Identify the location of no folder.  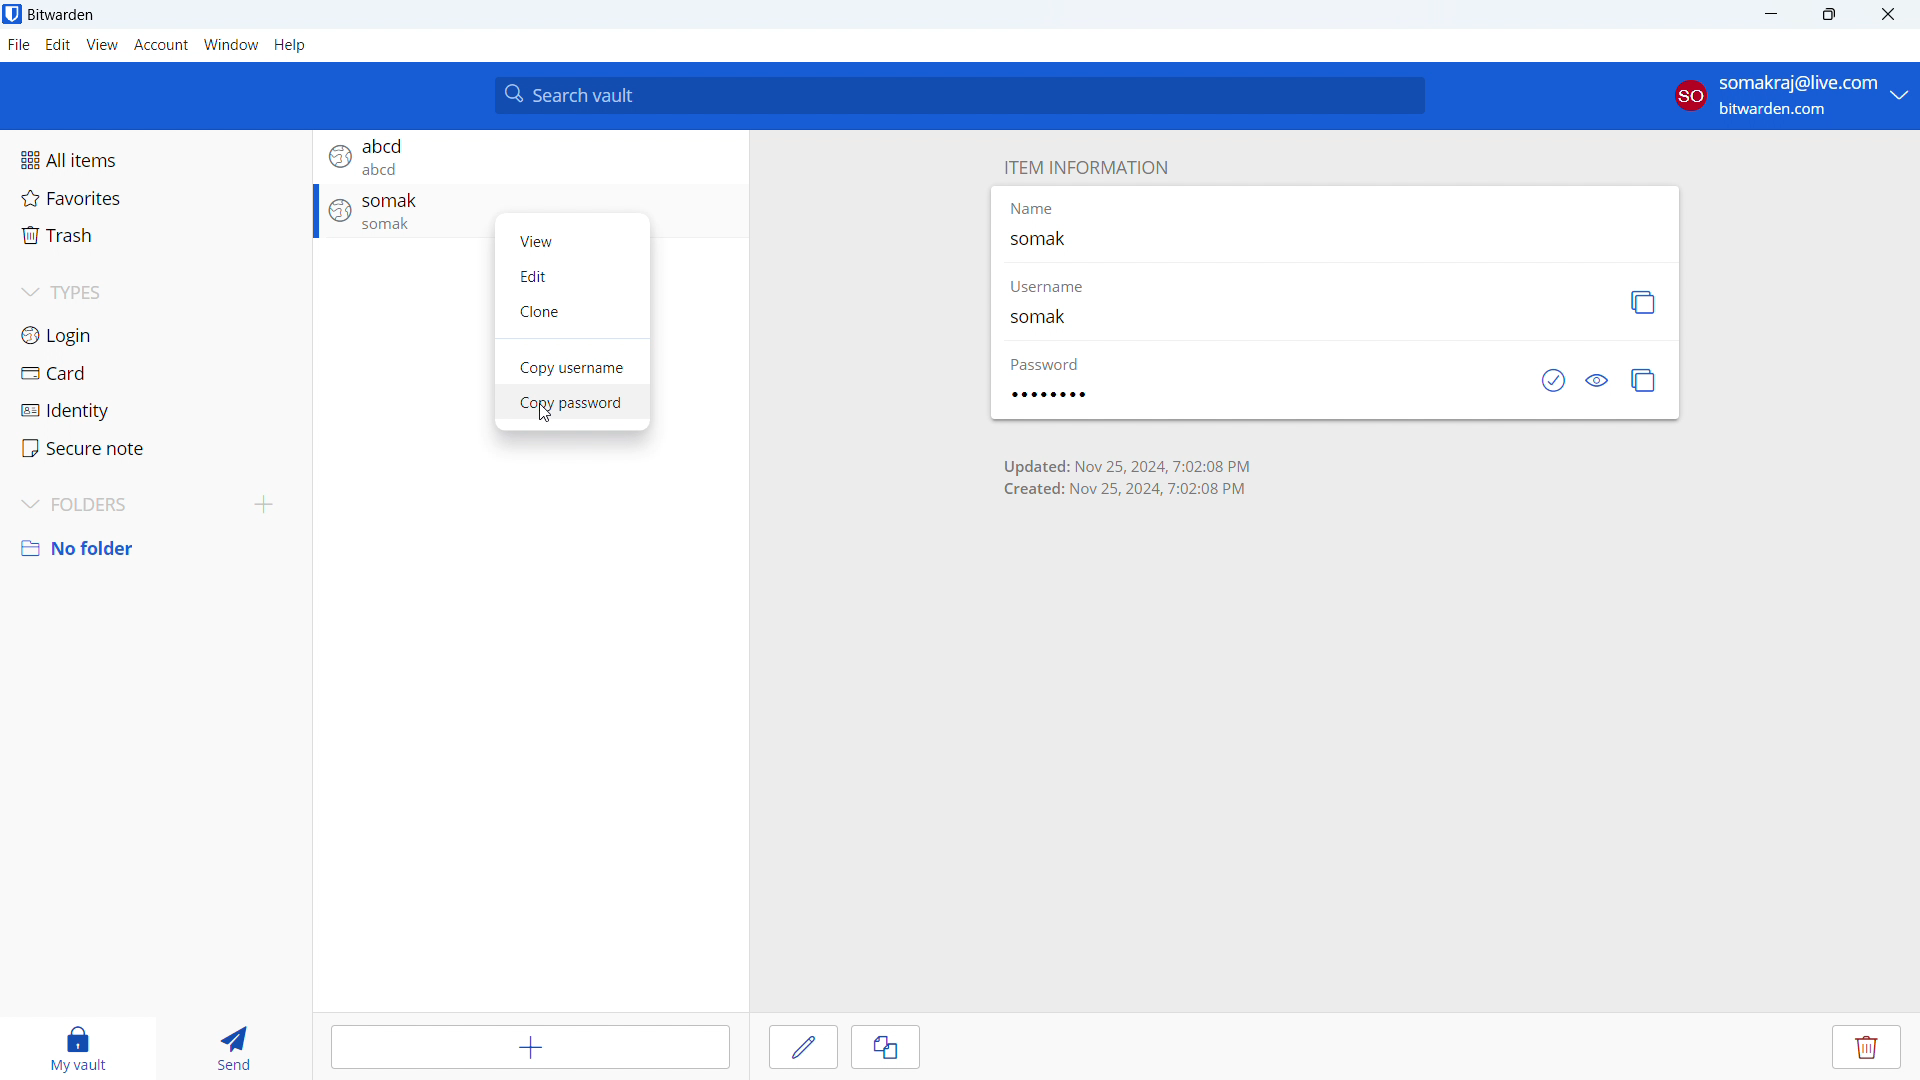
(155, 548).